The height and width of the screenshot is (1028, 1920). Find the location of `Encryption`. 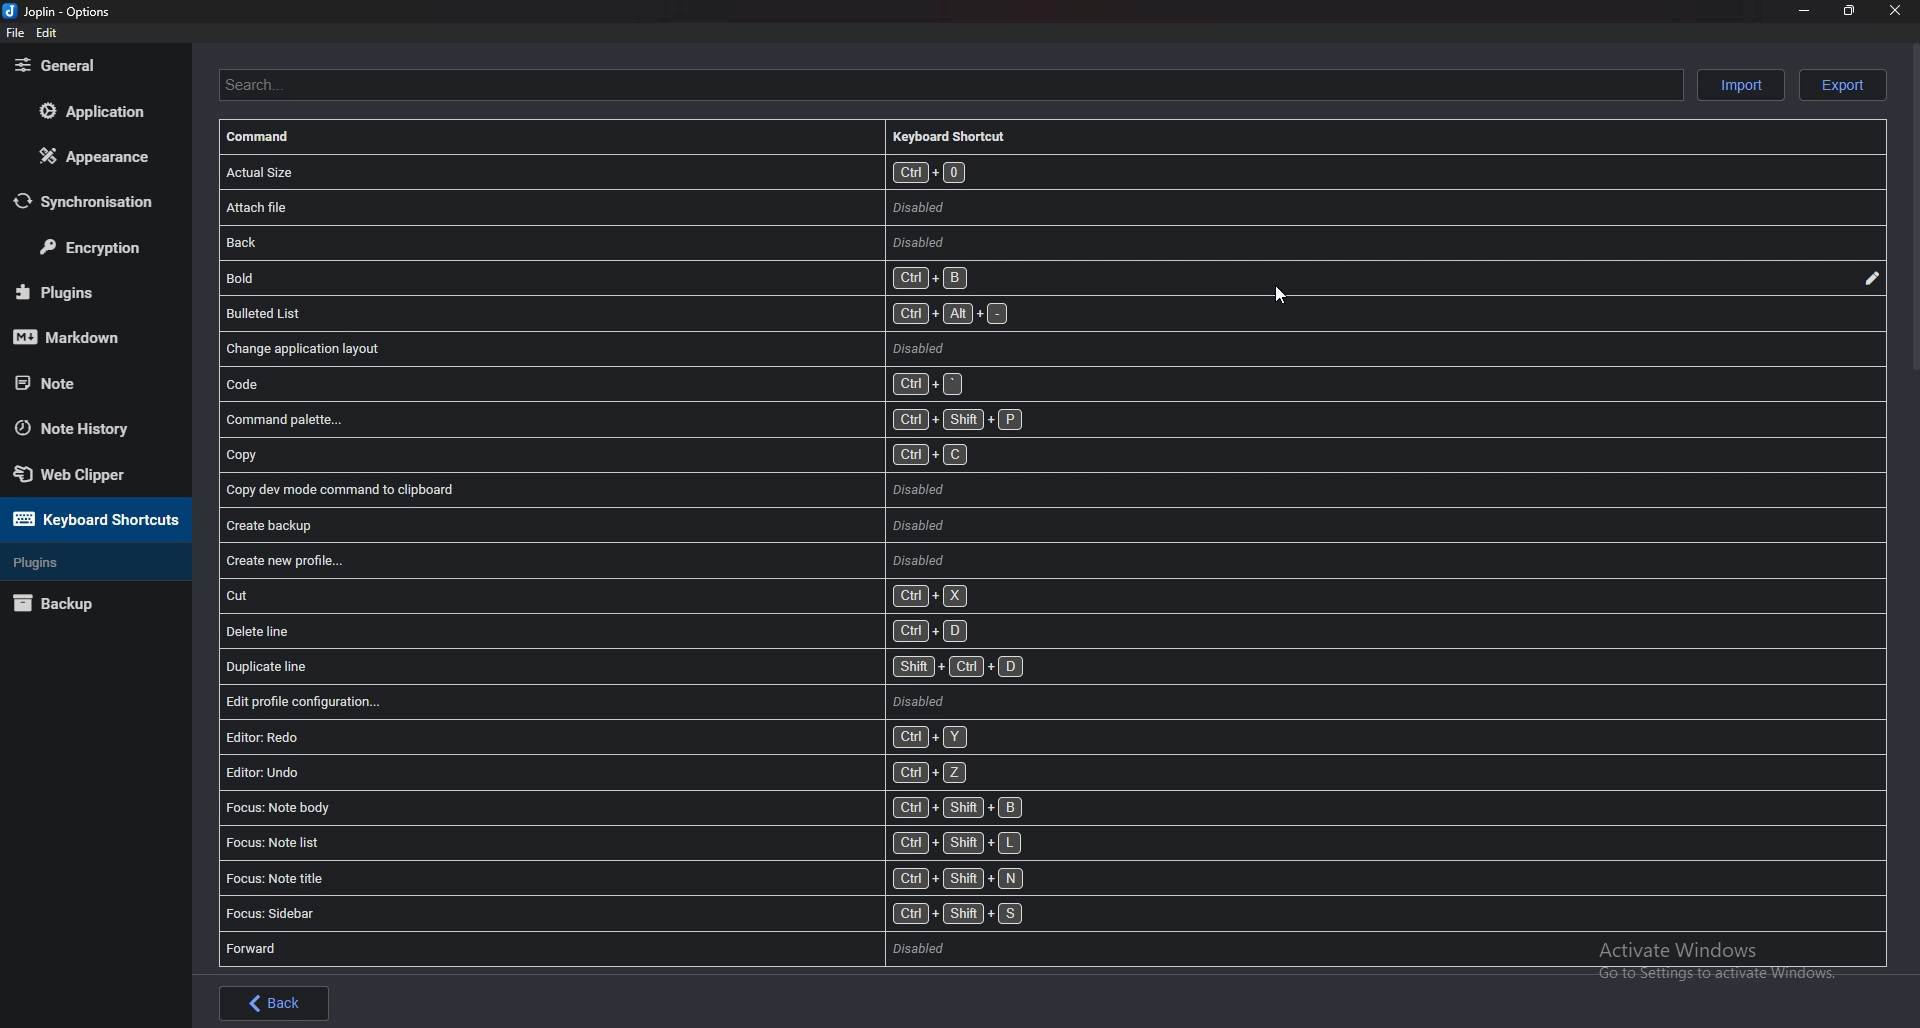

Encryption is located at coordinates (98, 248).